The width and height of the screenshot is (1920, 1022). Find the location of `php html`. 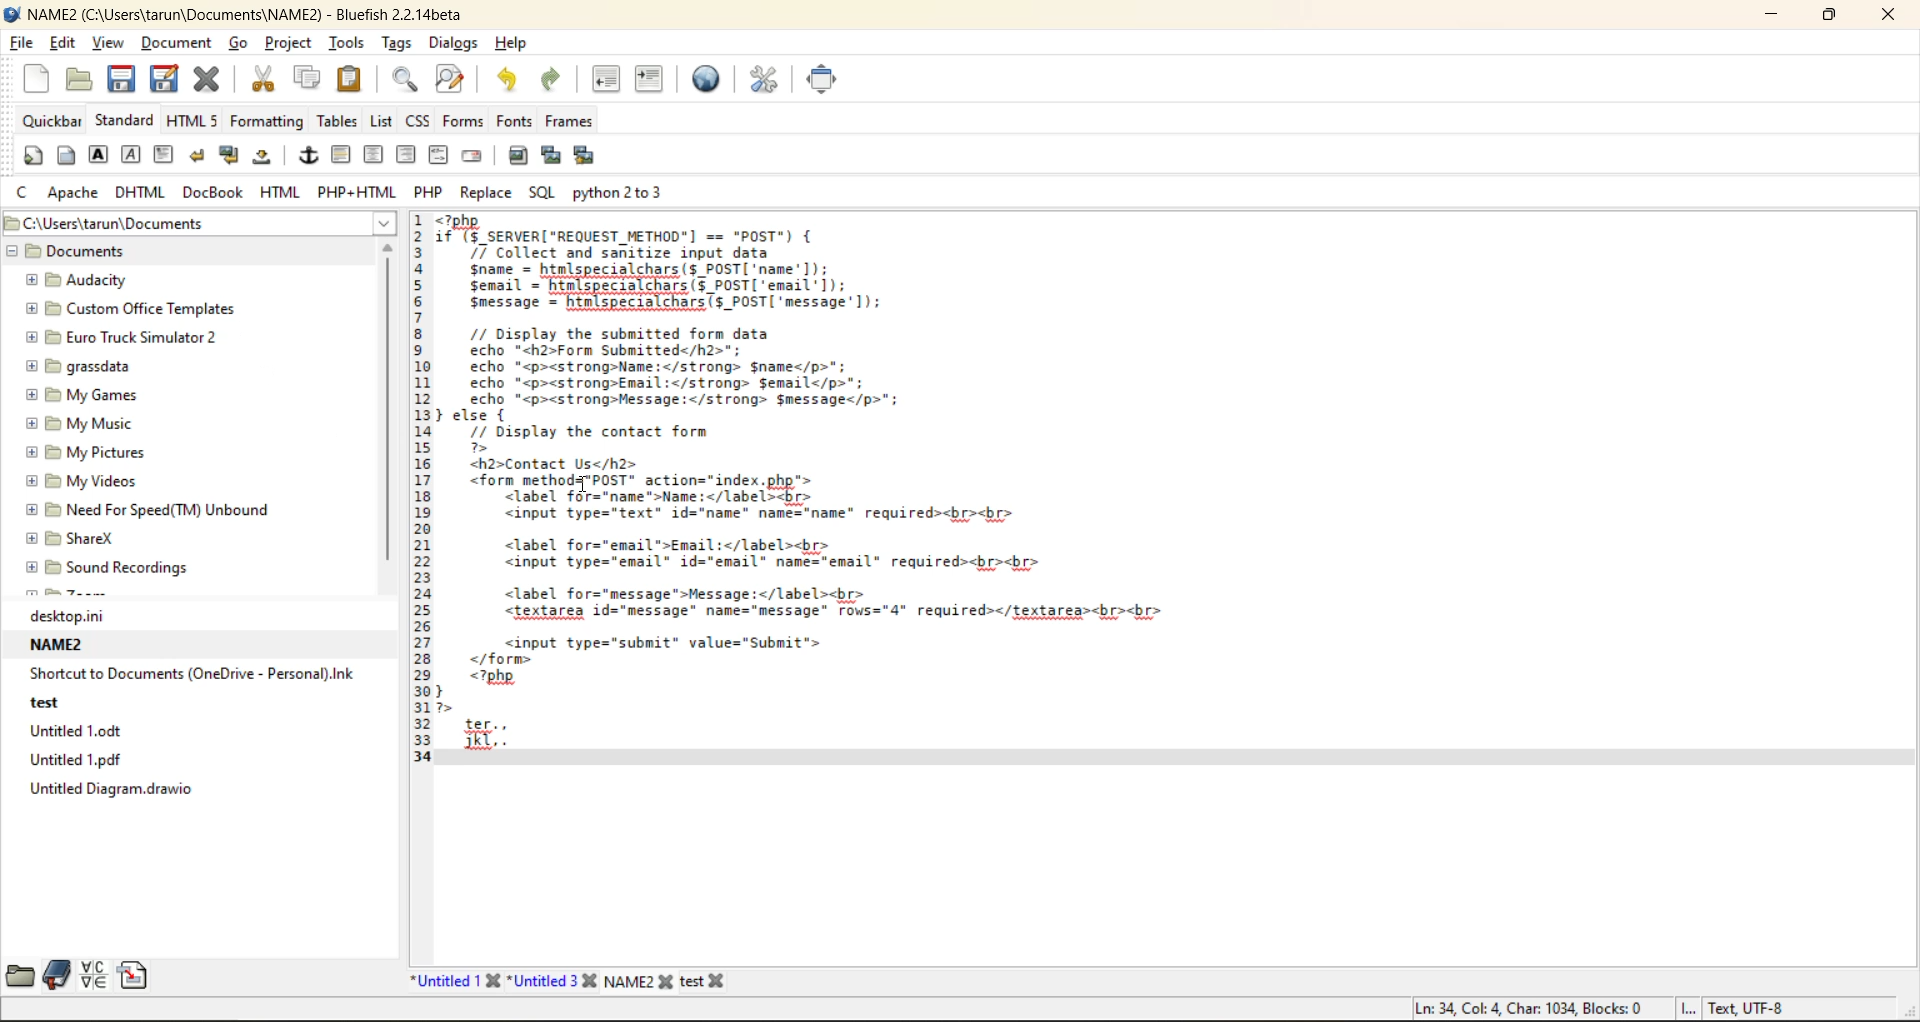

php html is located at coordinates (355, 190).